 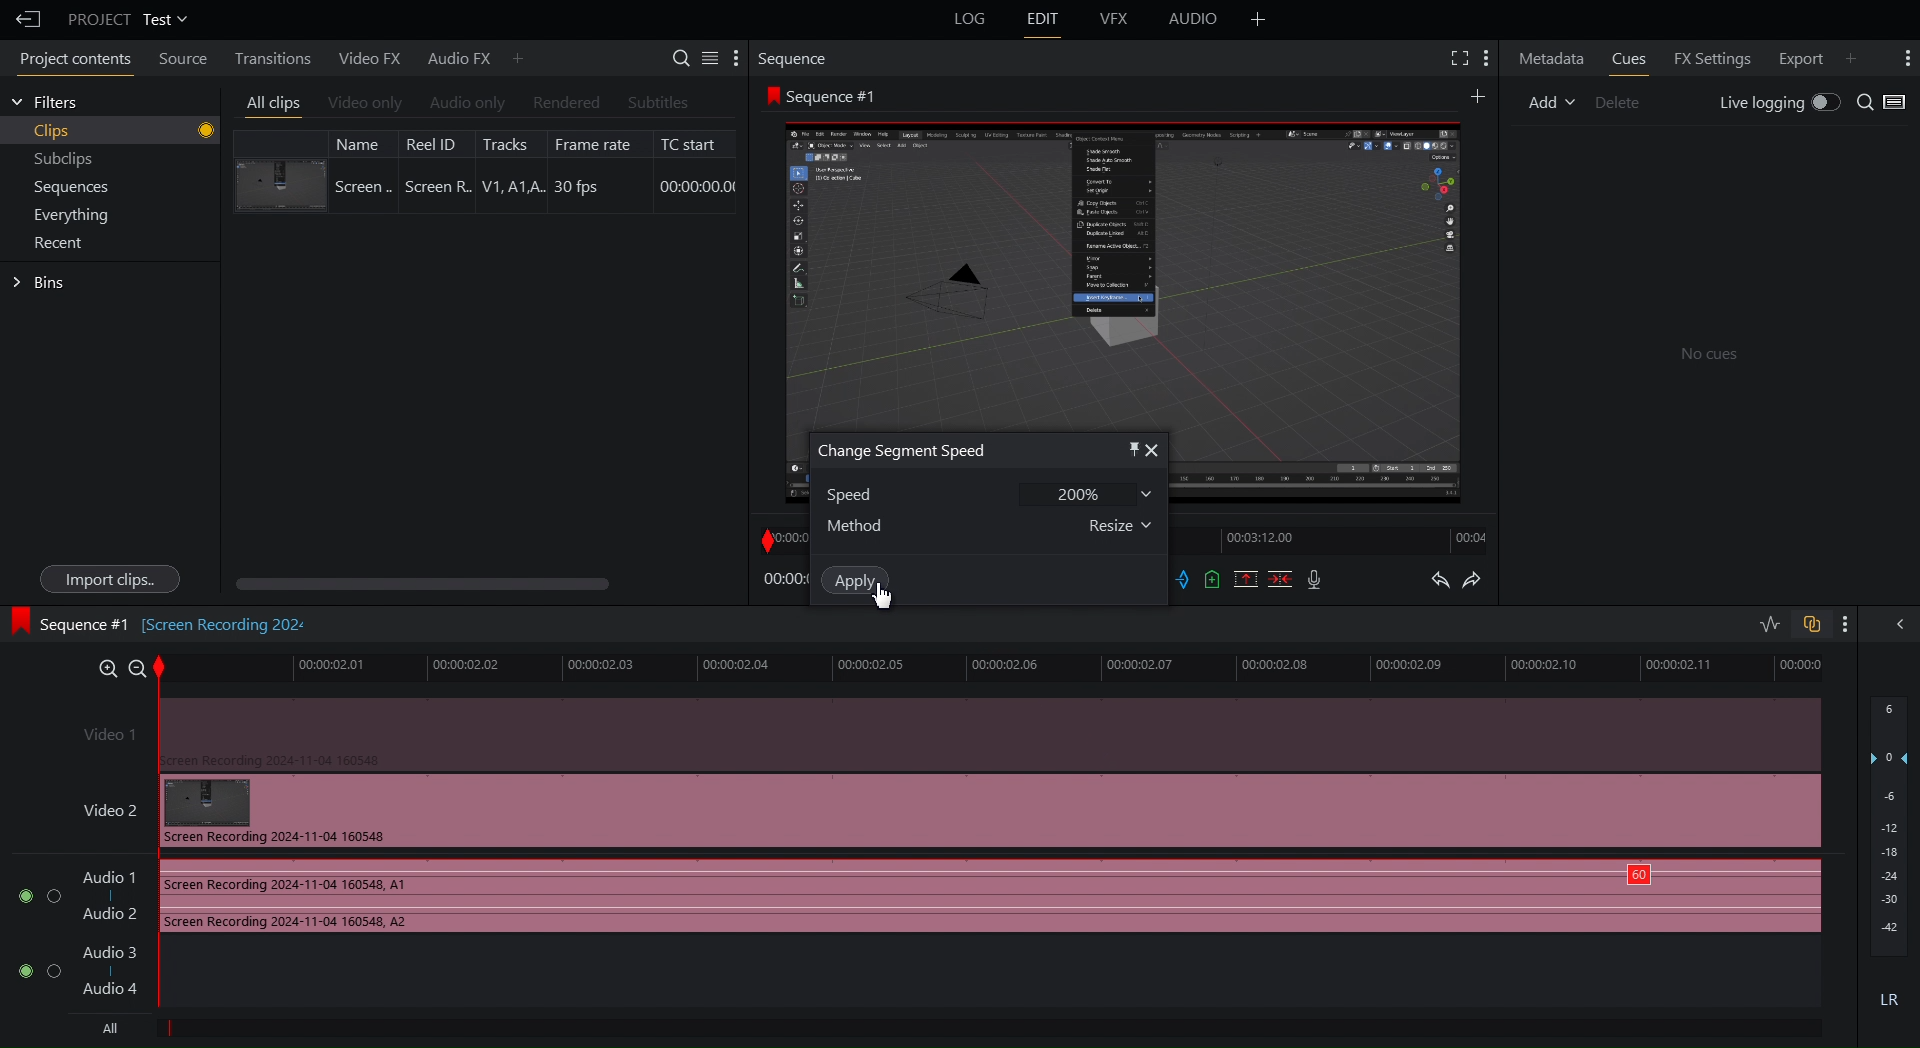 I want to click on Audio FX, so click(x=451, y=58).